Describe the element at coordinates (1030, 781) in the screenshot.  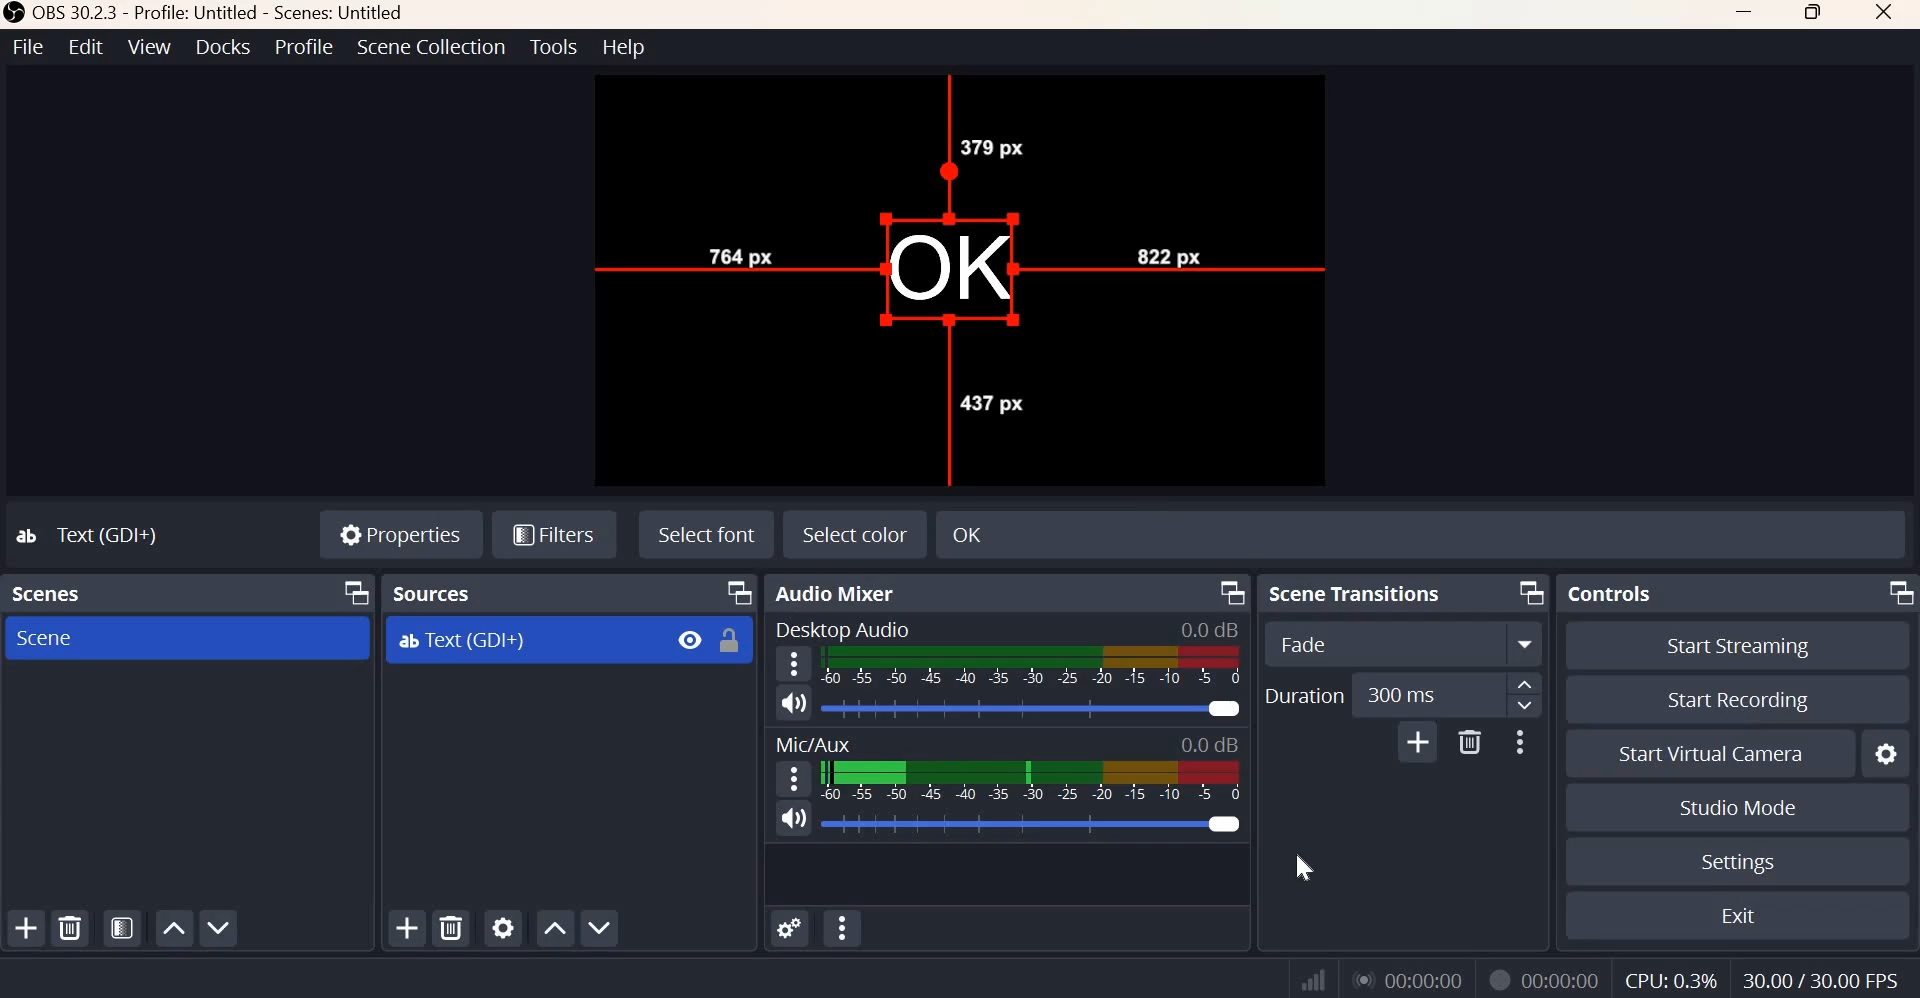
I see `Volume Meter` at that location.